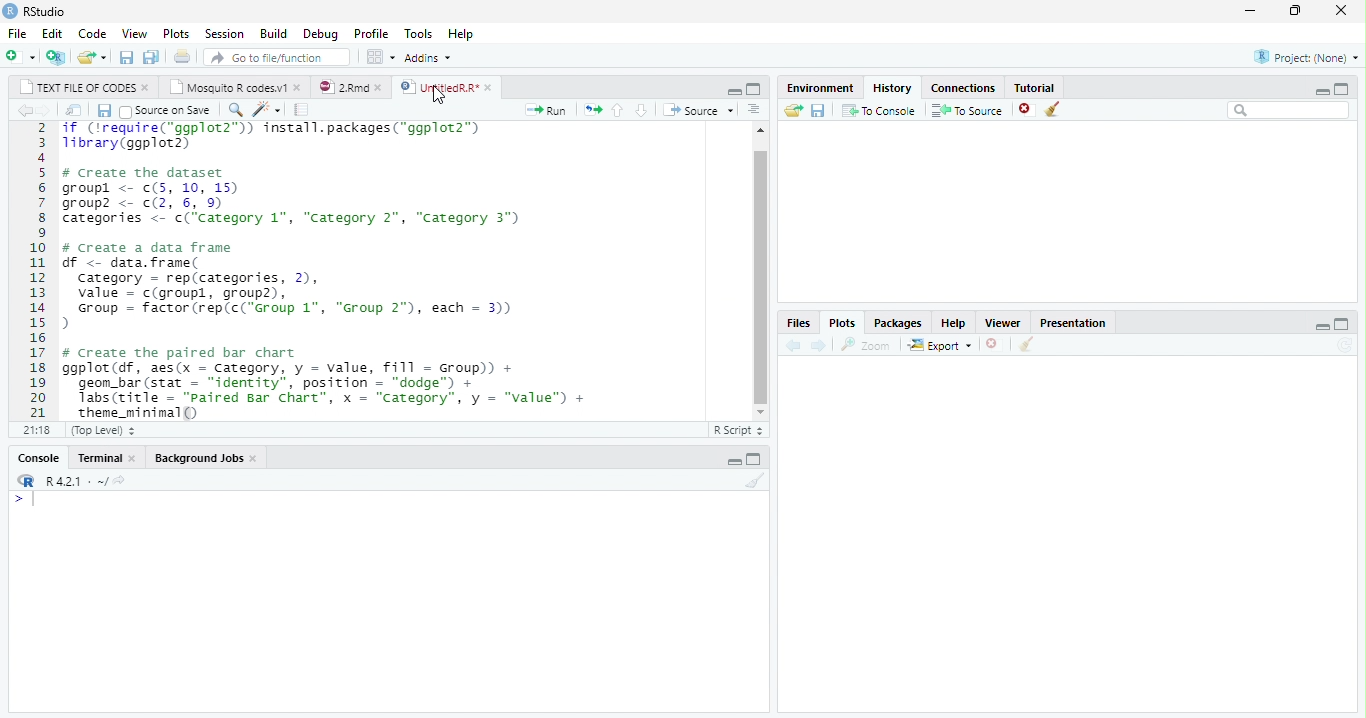 The image size is (1366, 718). I want to click on go back, so click(21, 110).